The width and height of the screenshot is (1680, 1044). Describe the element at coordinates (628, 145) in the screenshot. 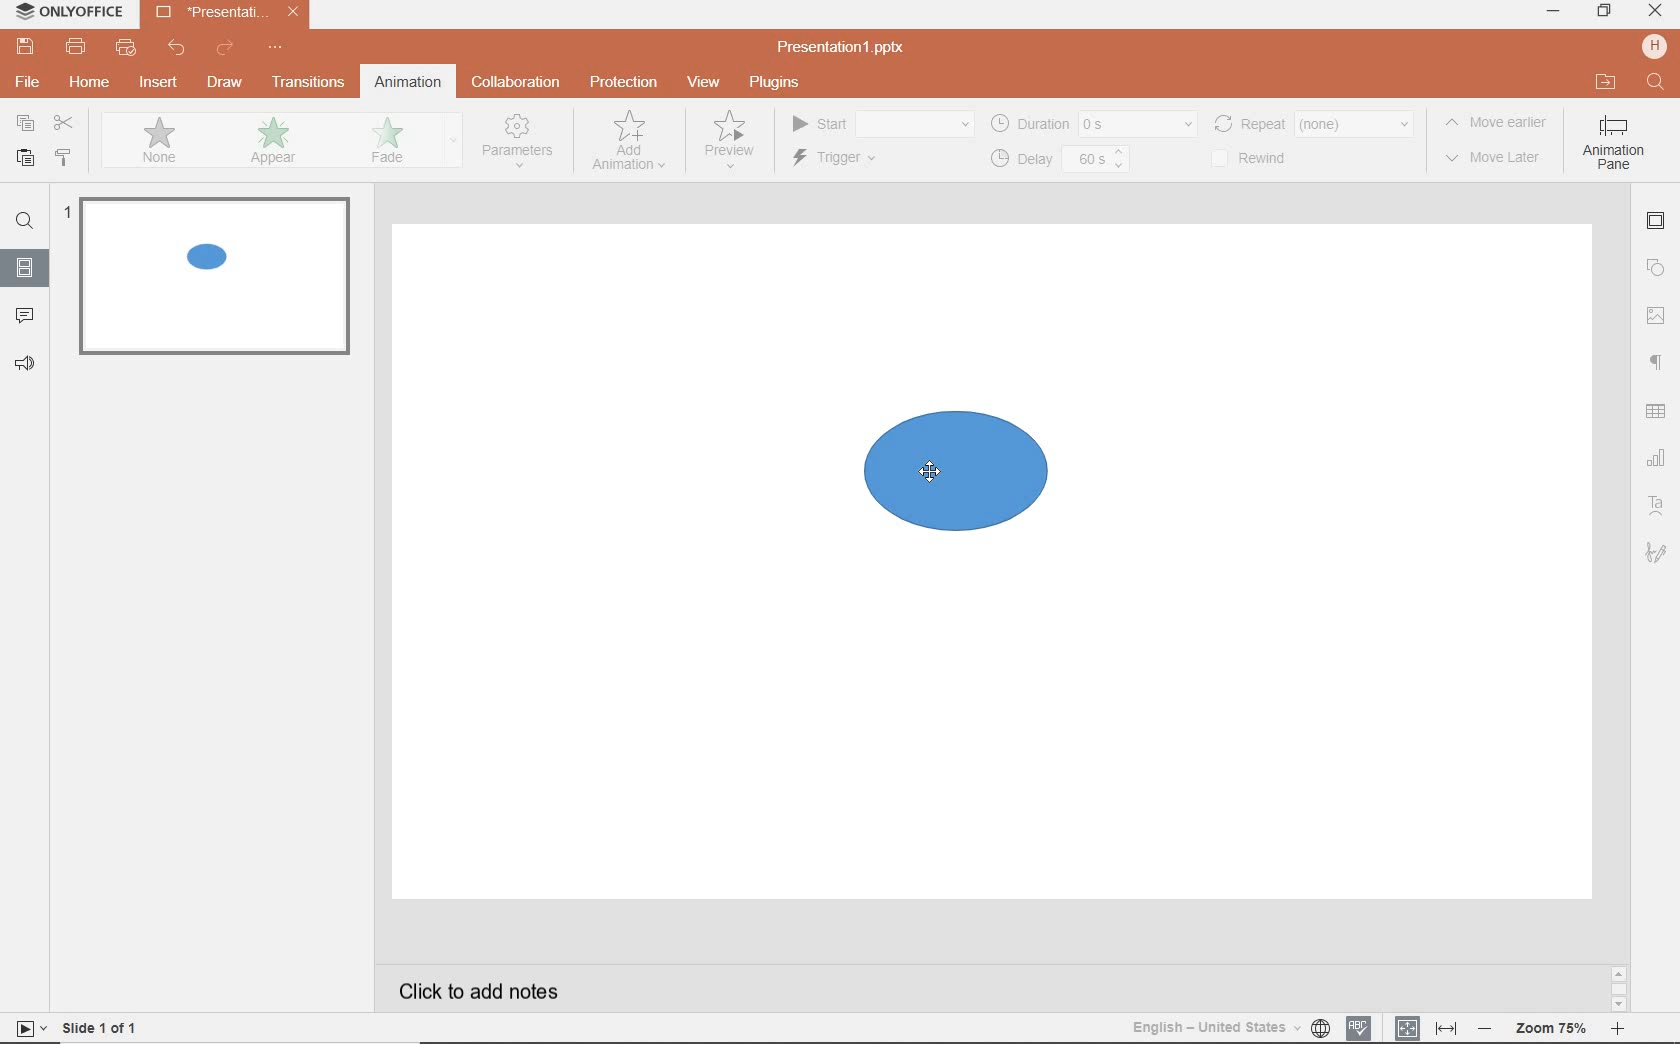

I see `add animation` at that location.